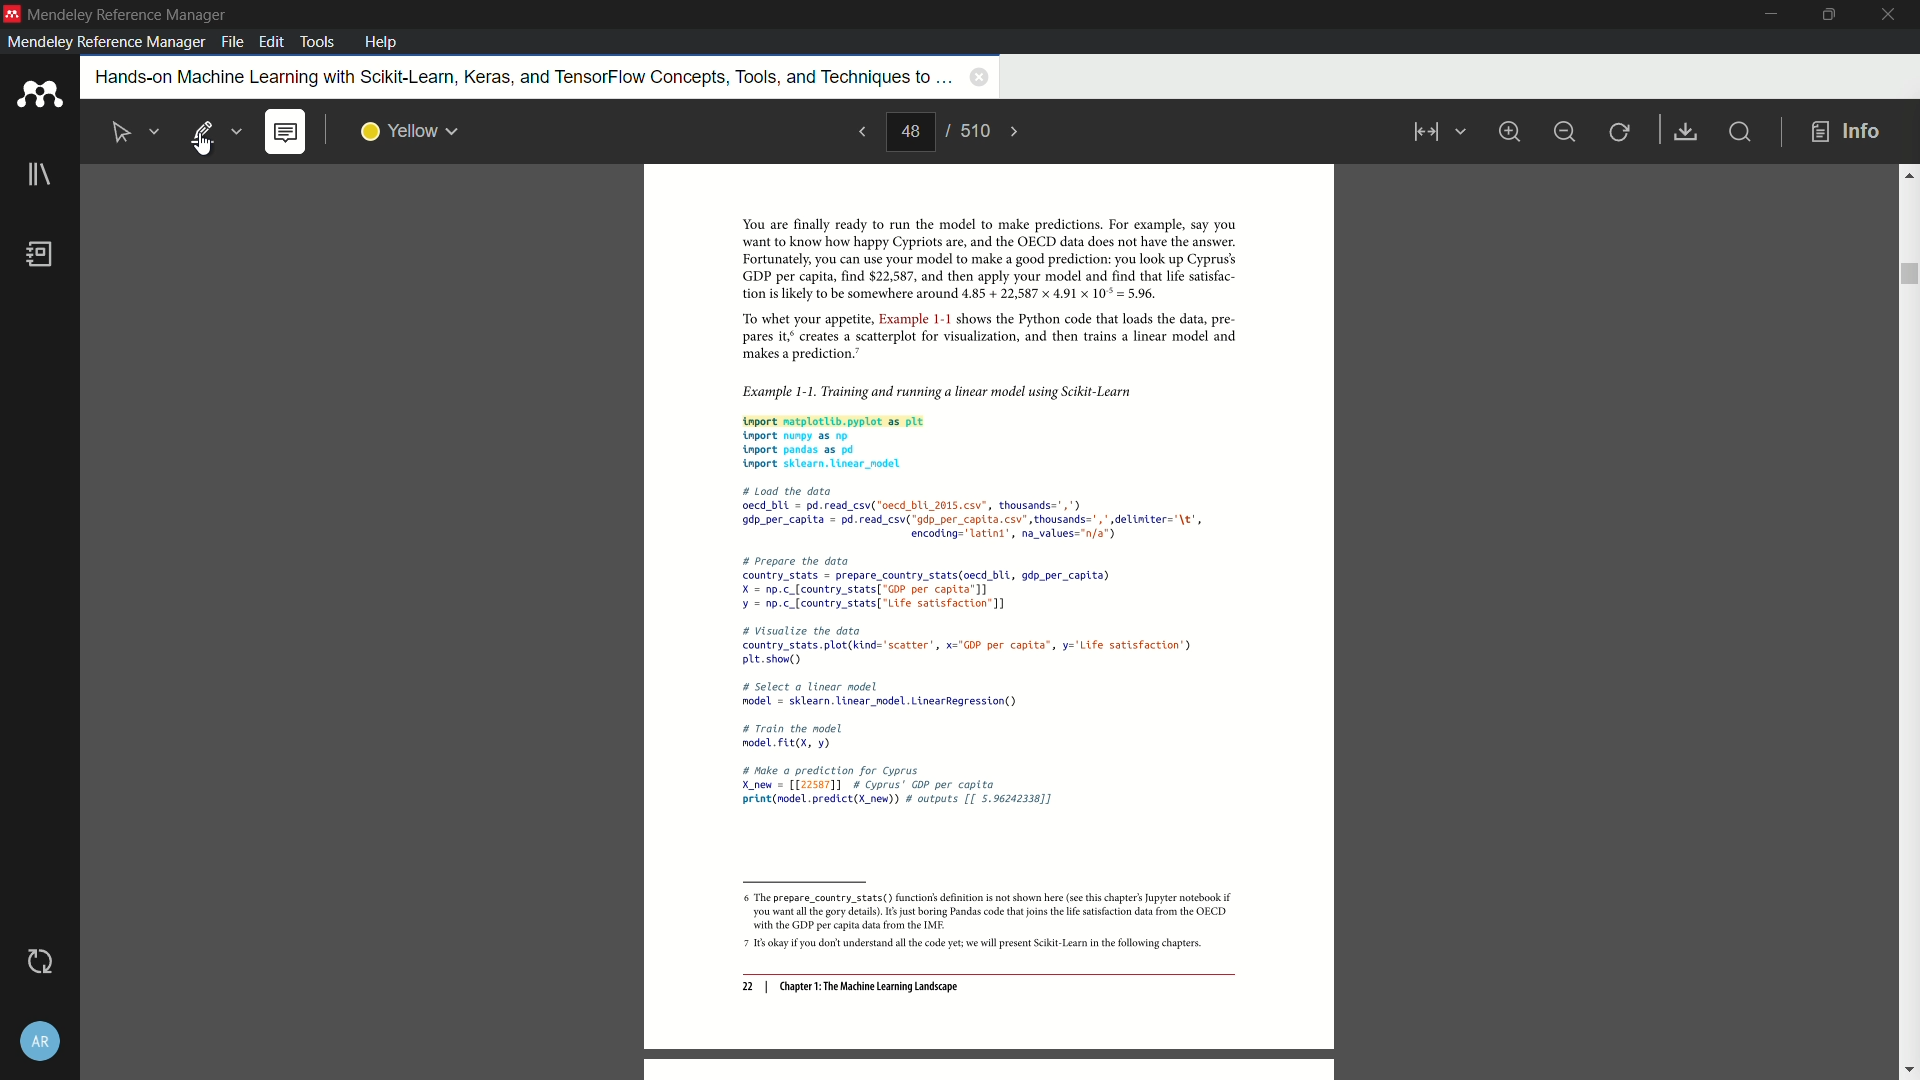 The height and width of the screenshot is (1080, 1920). What do you see at coordinates (284, 133) in the screenshot?
I see `add note` at bounding box center [284, 133].